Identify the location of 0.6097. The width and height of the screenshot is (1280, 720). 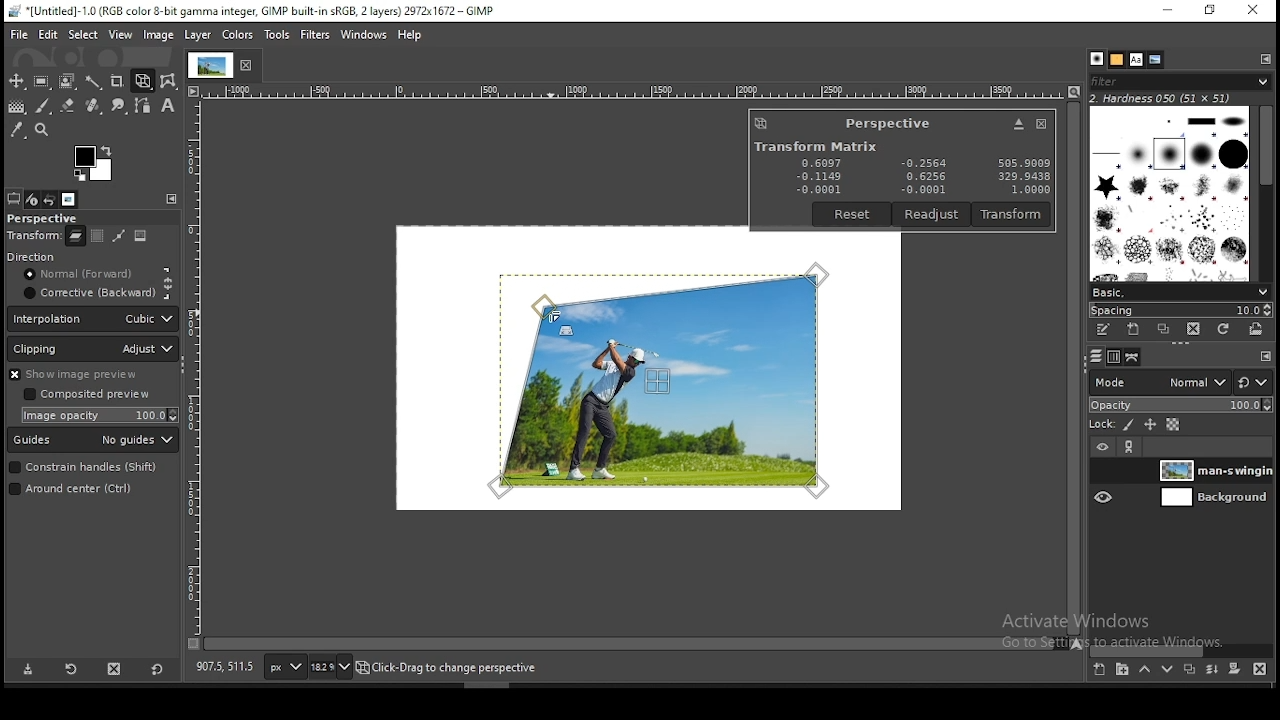
(823, 161).